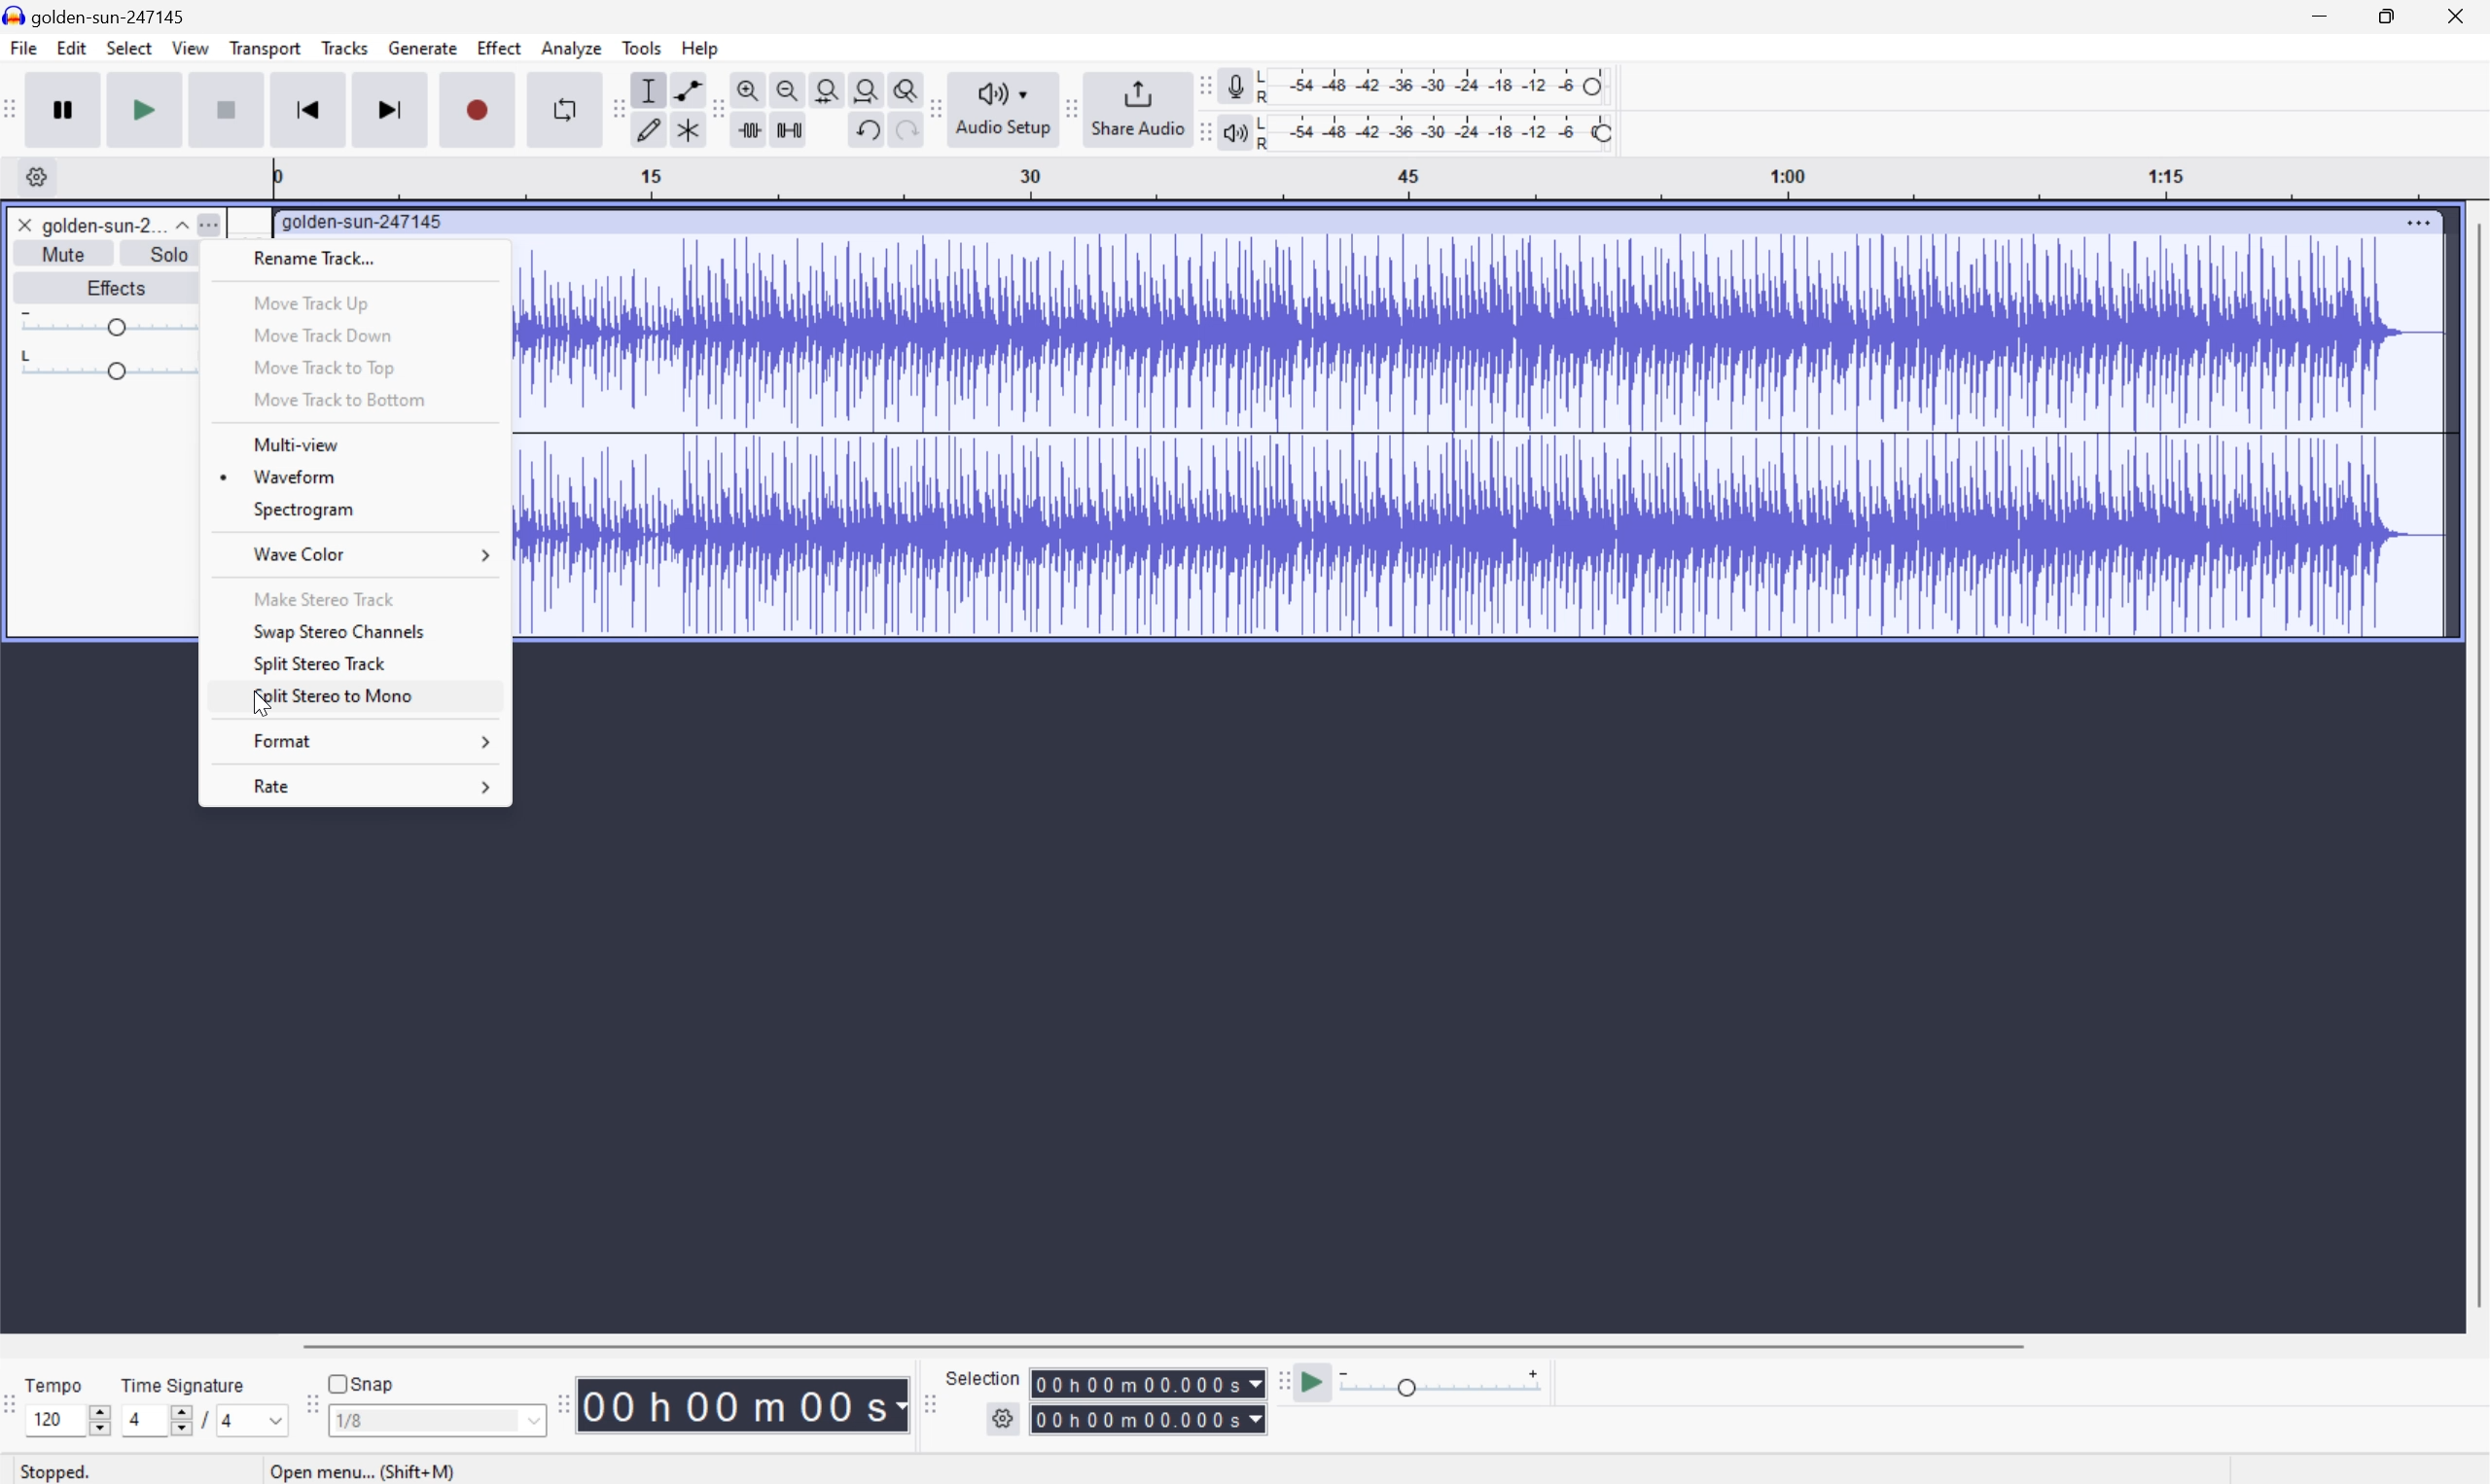 The width and height of the screenshot is (2490, 1484). I want to click on Solo, so click(171, 254).